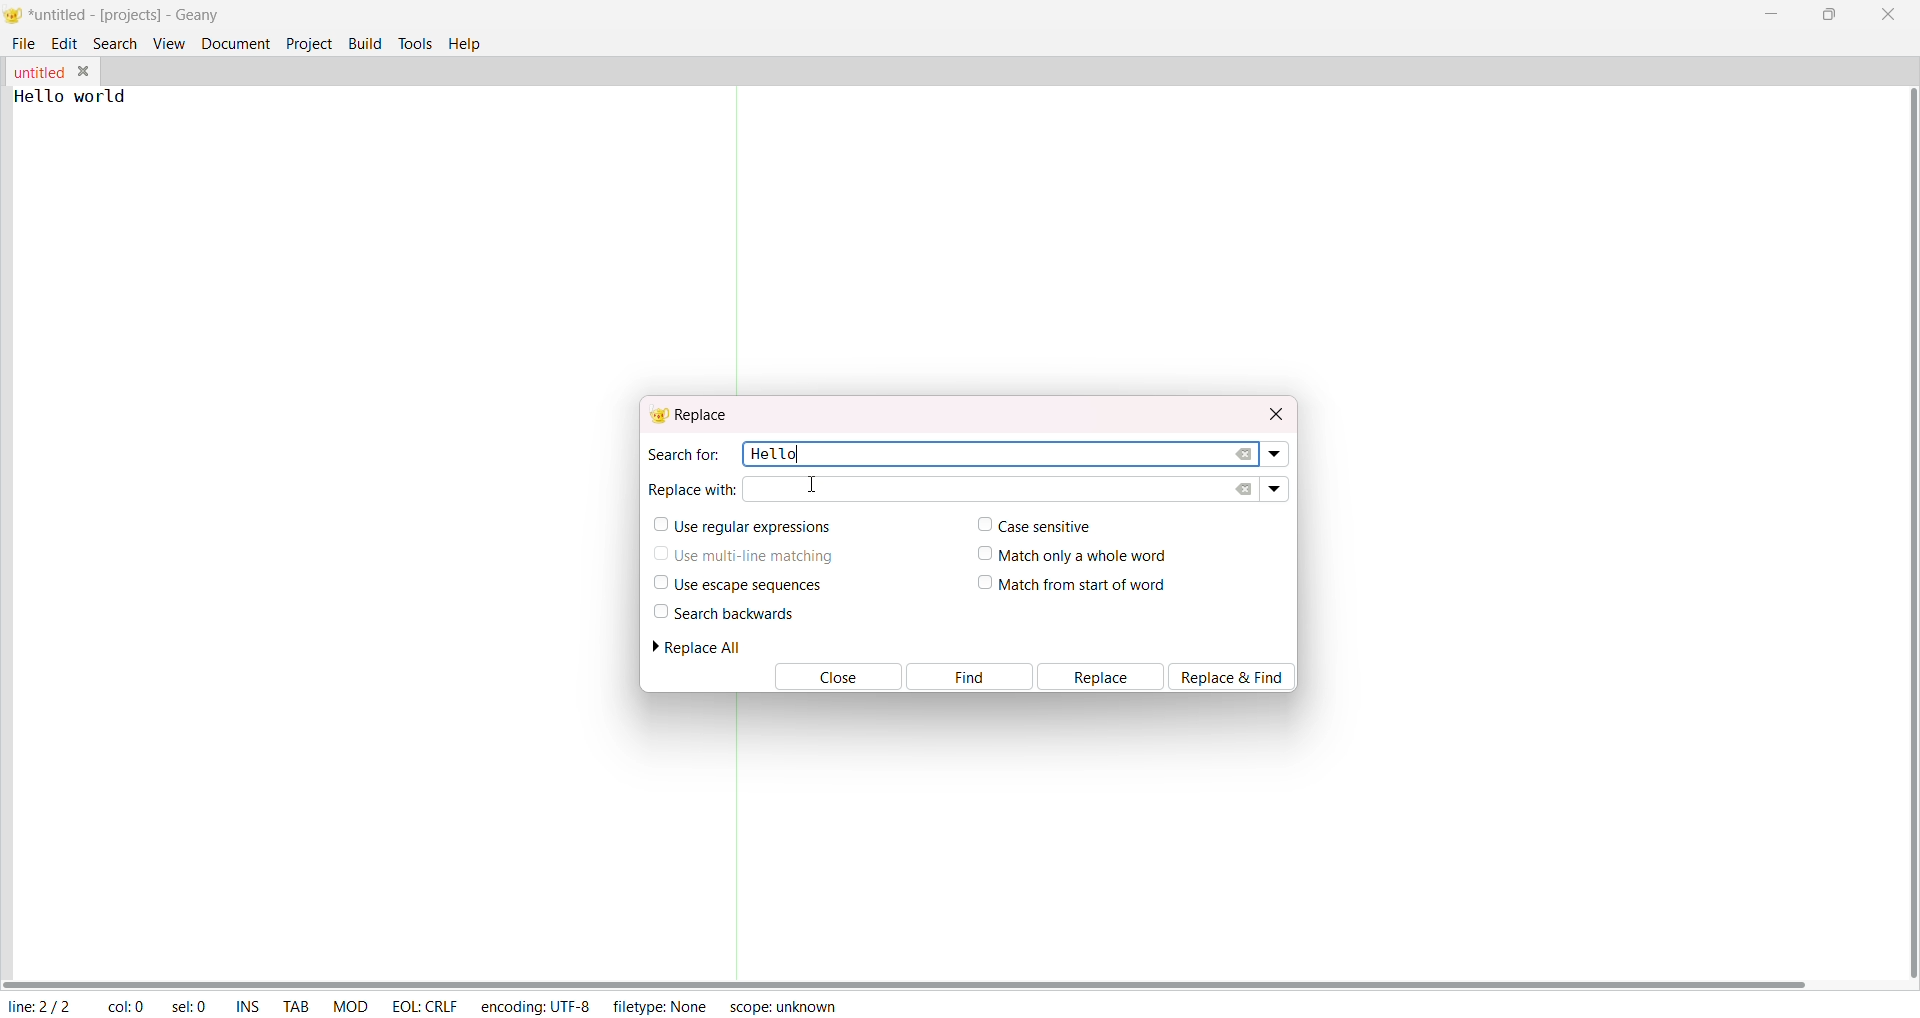 This screenshot has height=1018, width=1920. What do you see at coordinates (771, 452) in the screenshot?
I see `hello` at bounding box center [771, 452].